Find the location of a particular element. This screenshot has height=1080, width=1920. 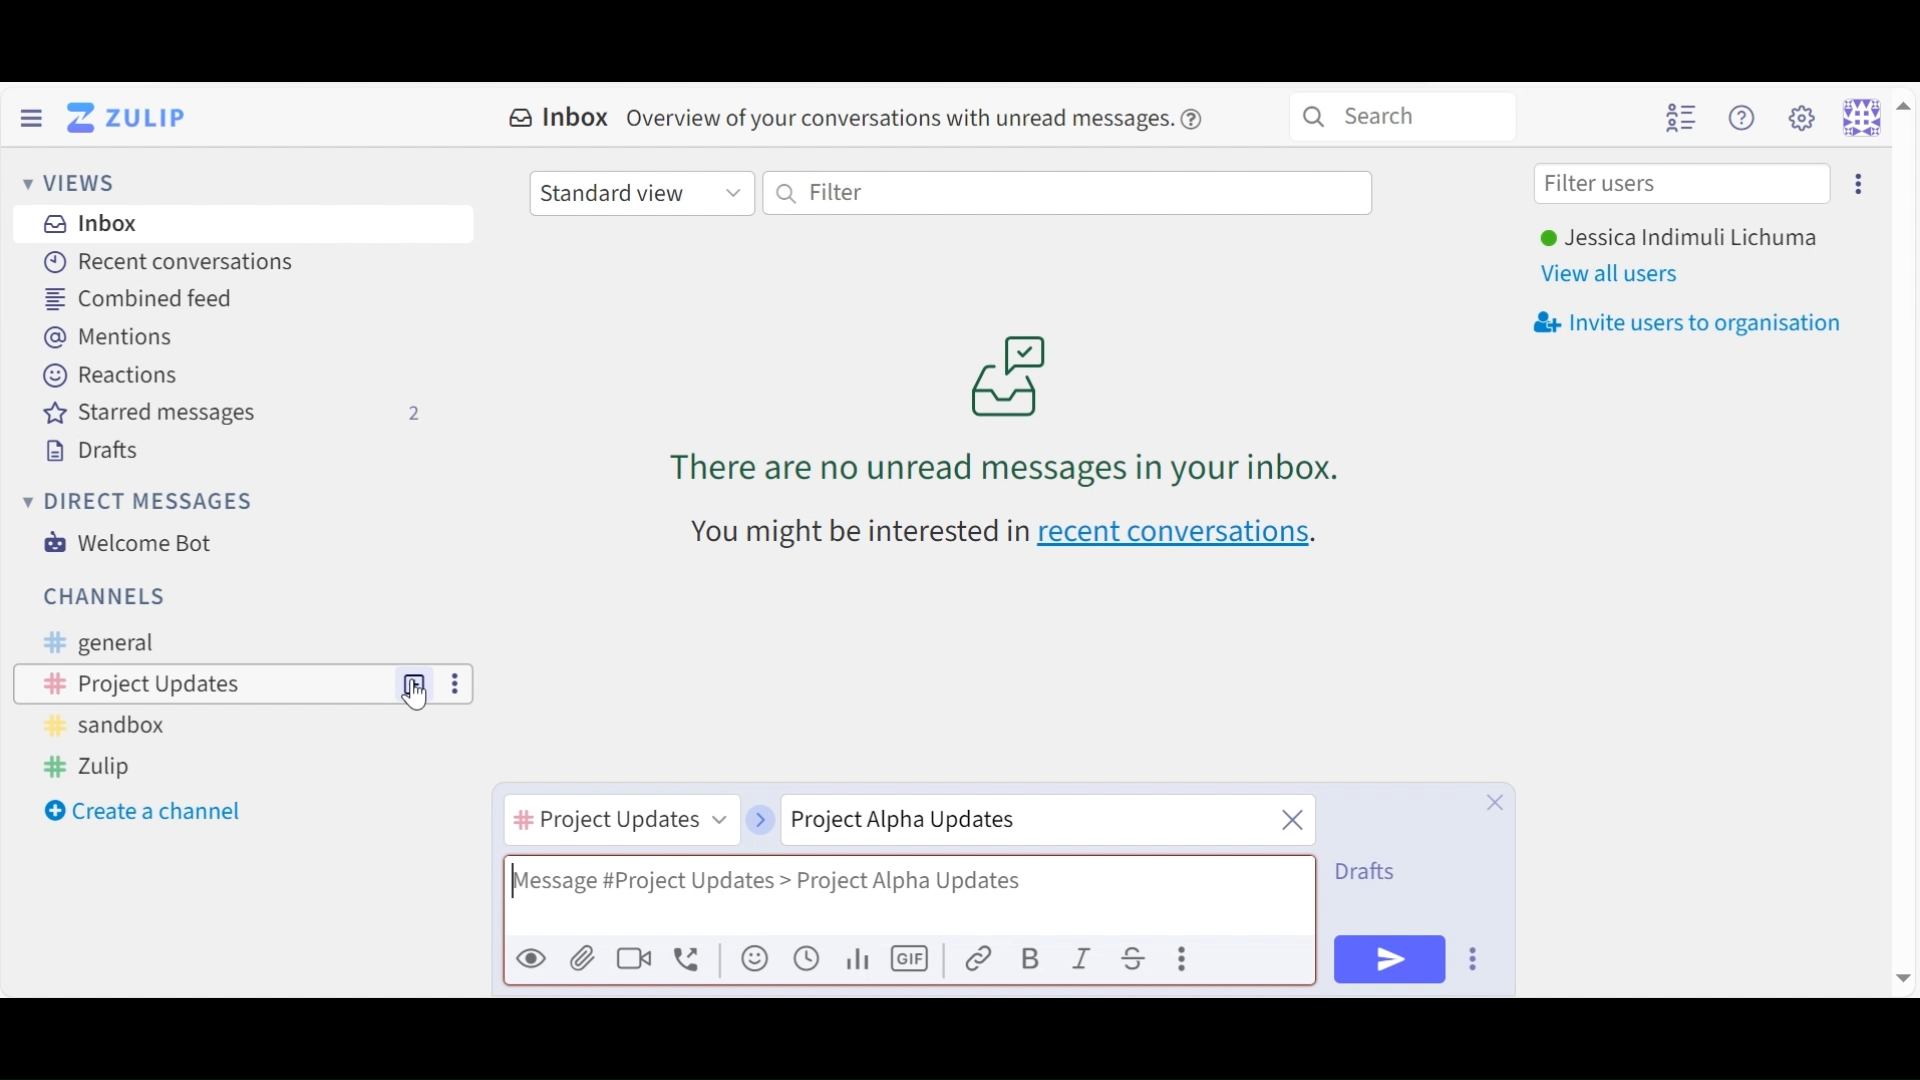

View all users is located at coordinates (1617, 273).